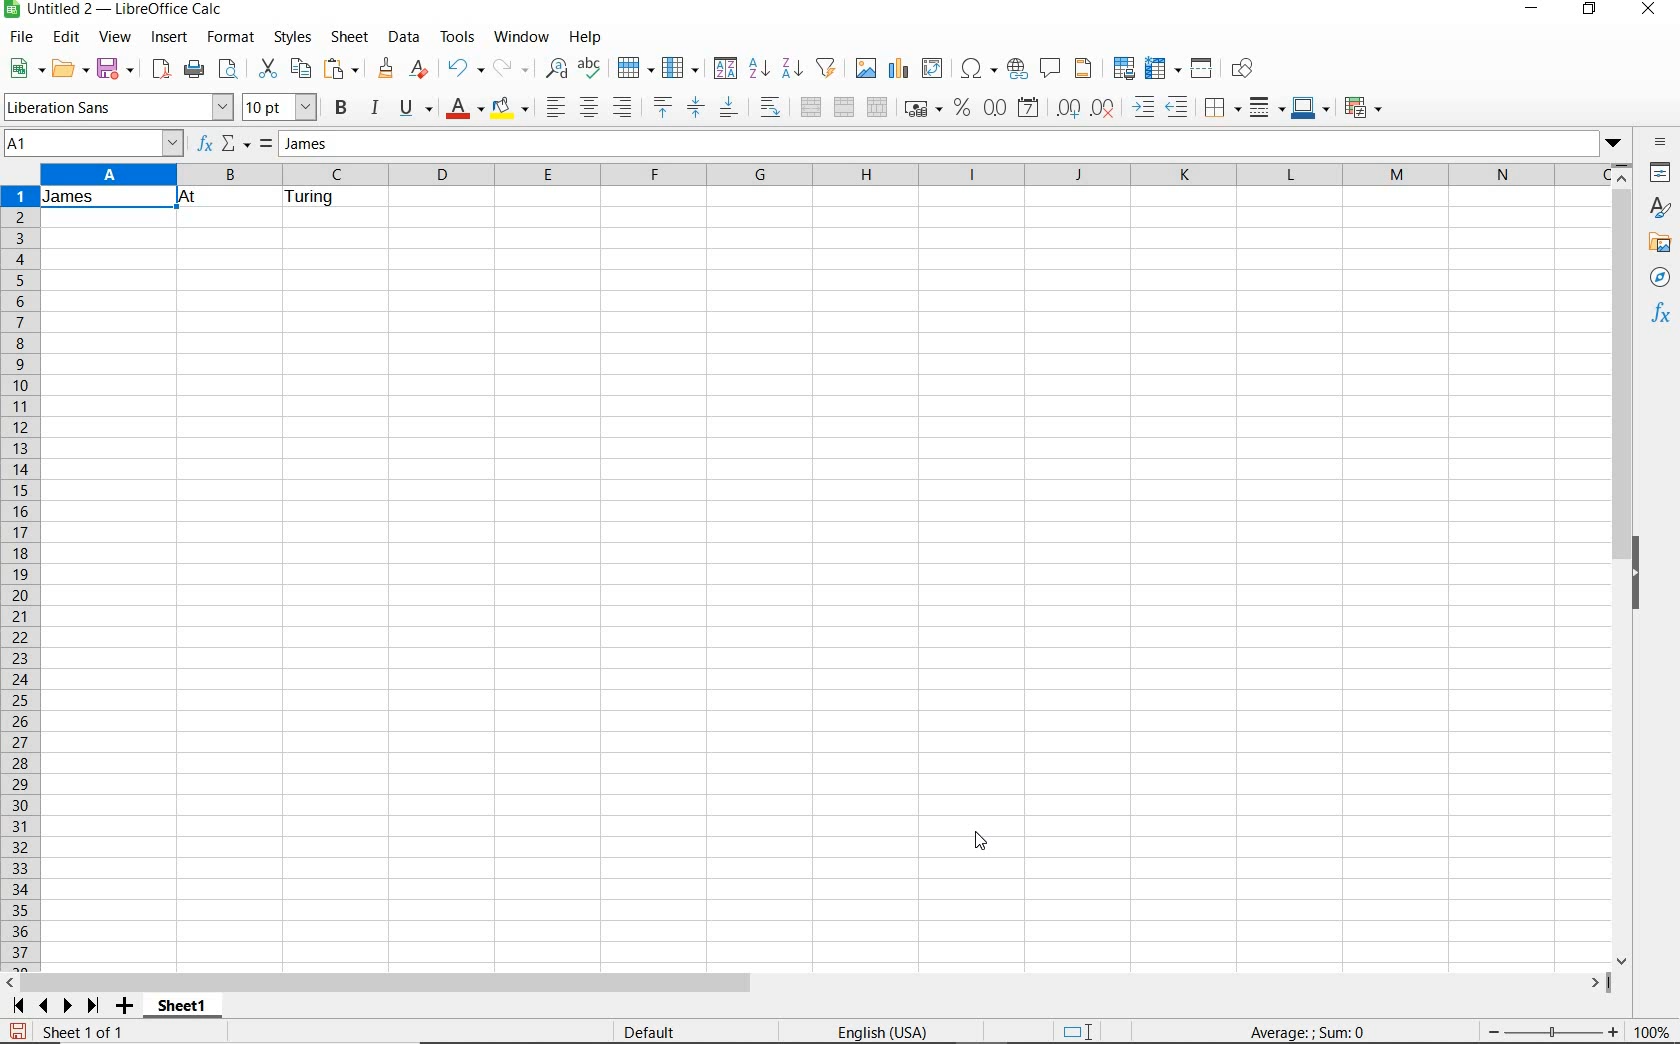  Describe the element at coordinates (464, 69) in the screenshot. I see `undo` at that location.